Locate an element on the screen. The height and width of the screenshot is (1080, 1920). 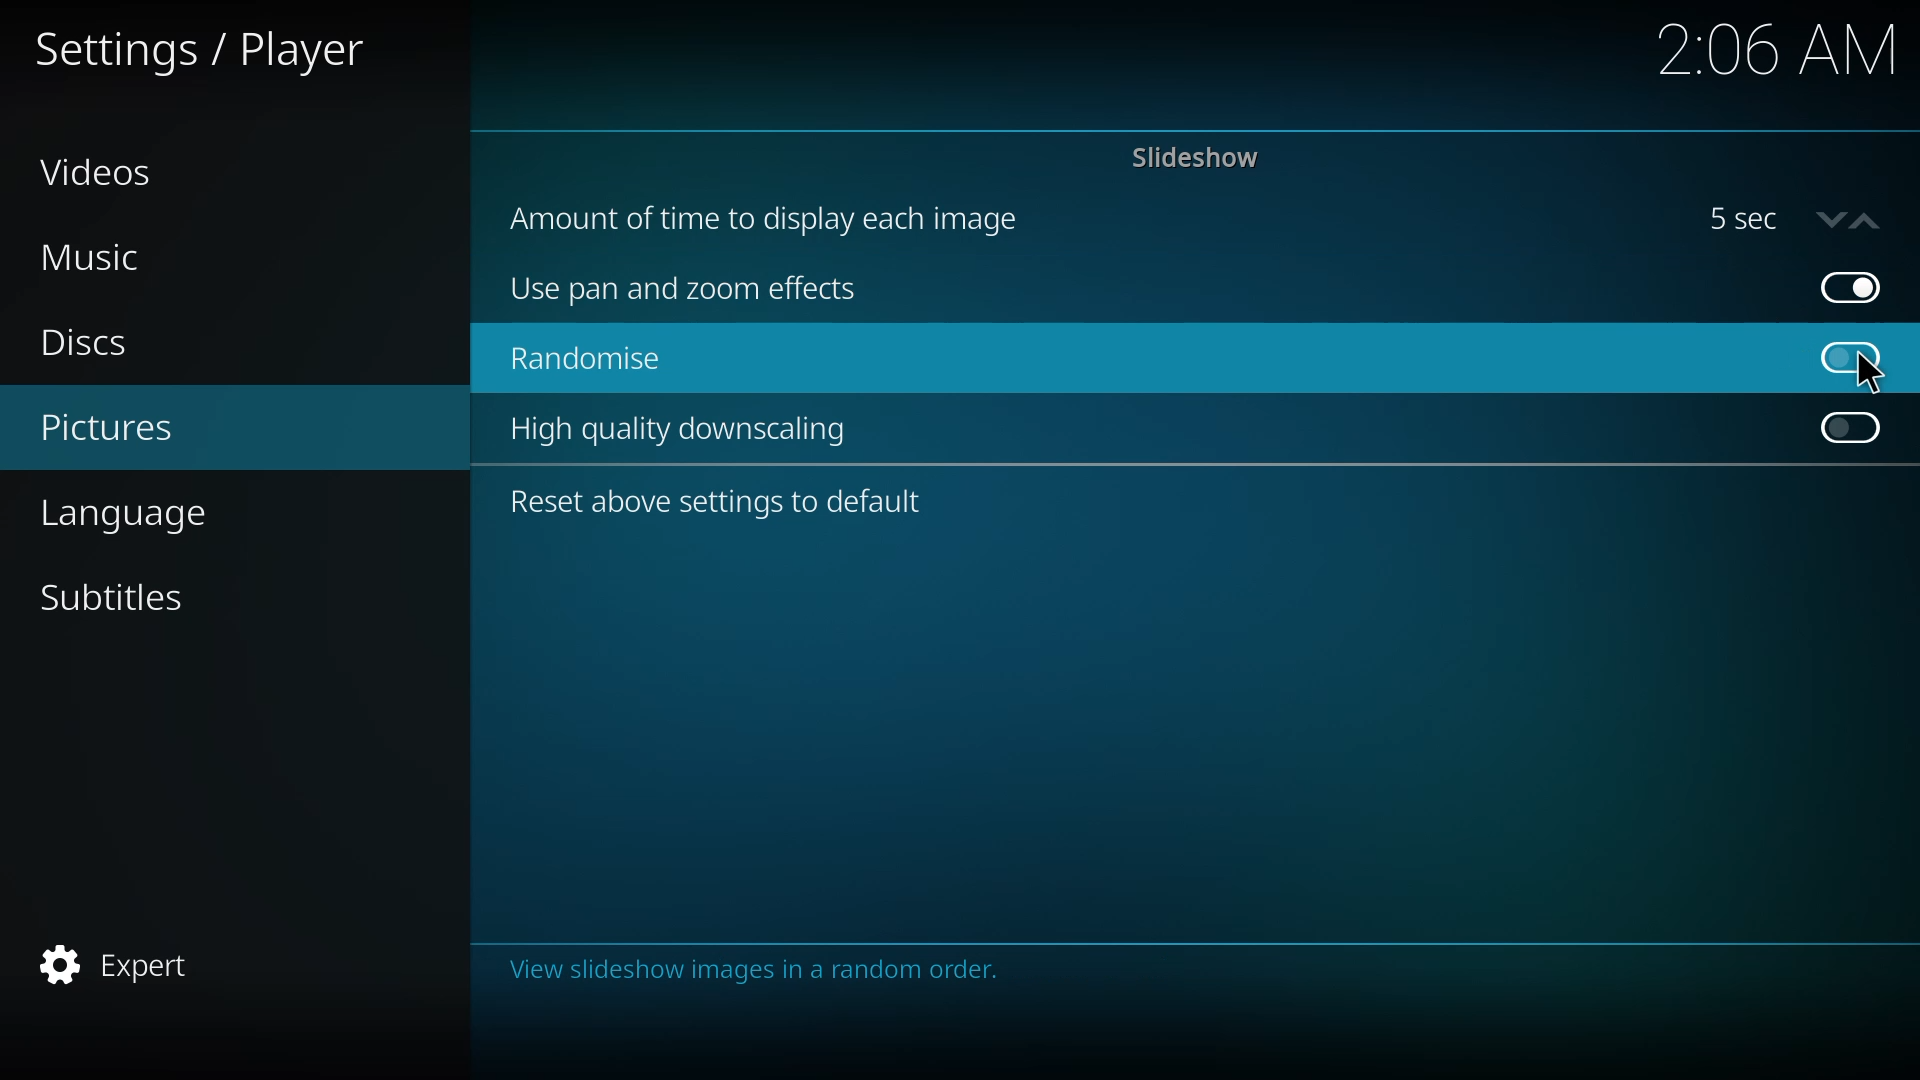
amount of time to display each image is located at coordinates (777, 220).